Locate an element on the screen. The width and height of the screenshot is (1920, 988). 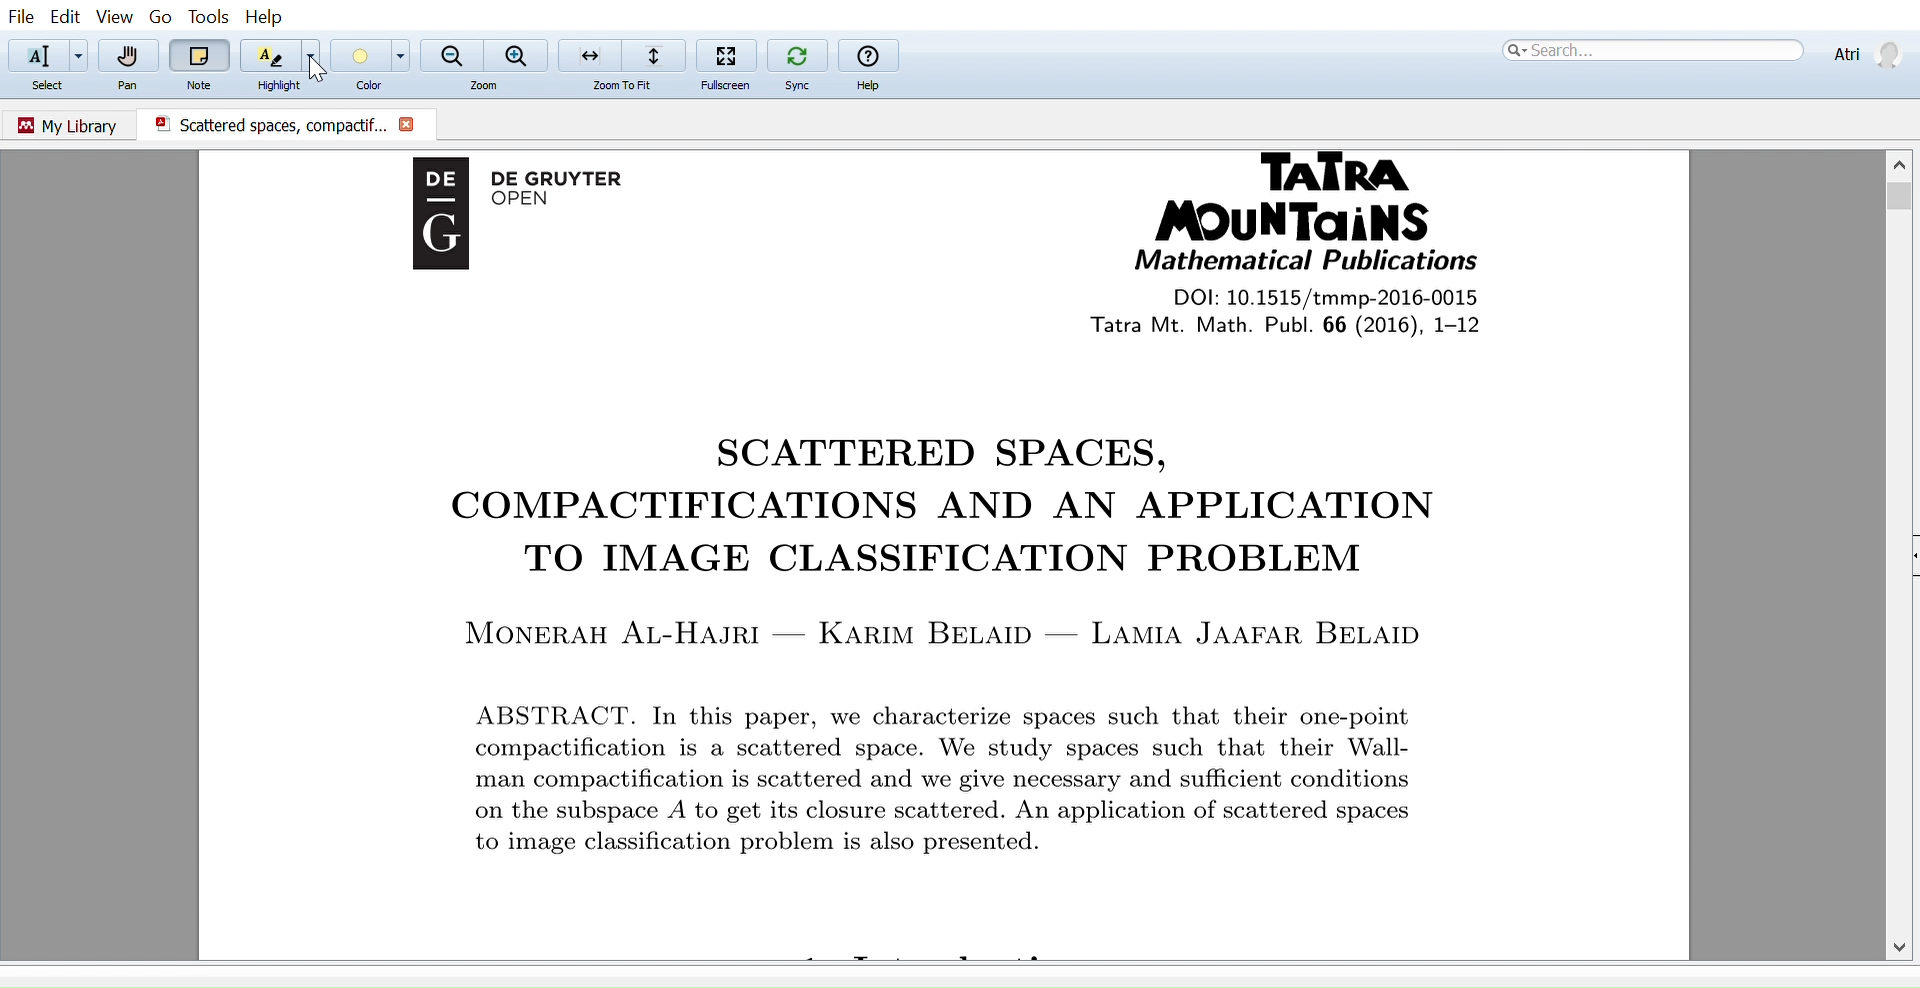
Logo is located at coordinates (433, 227).